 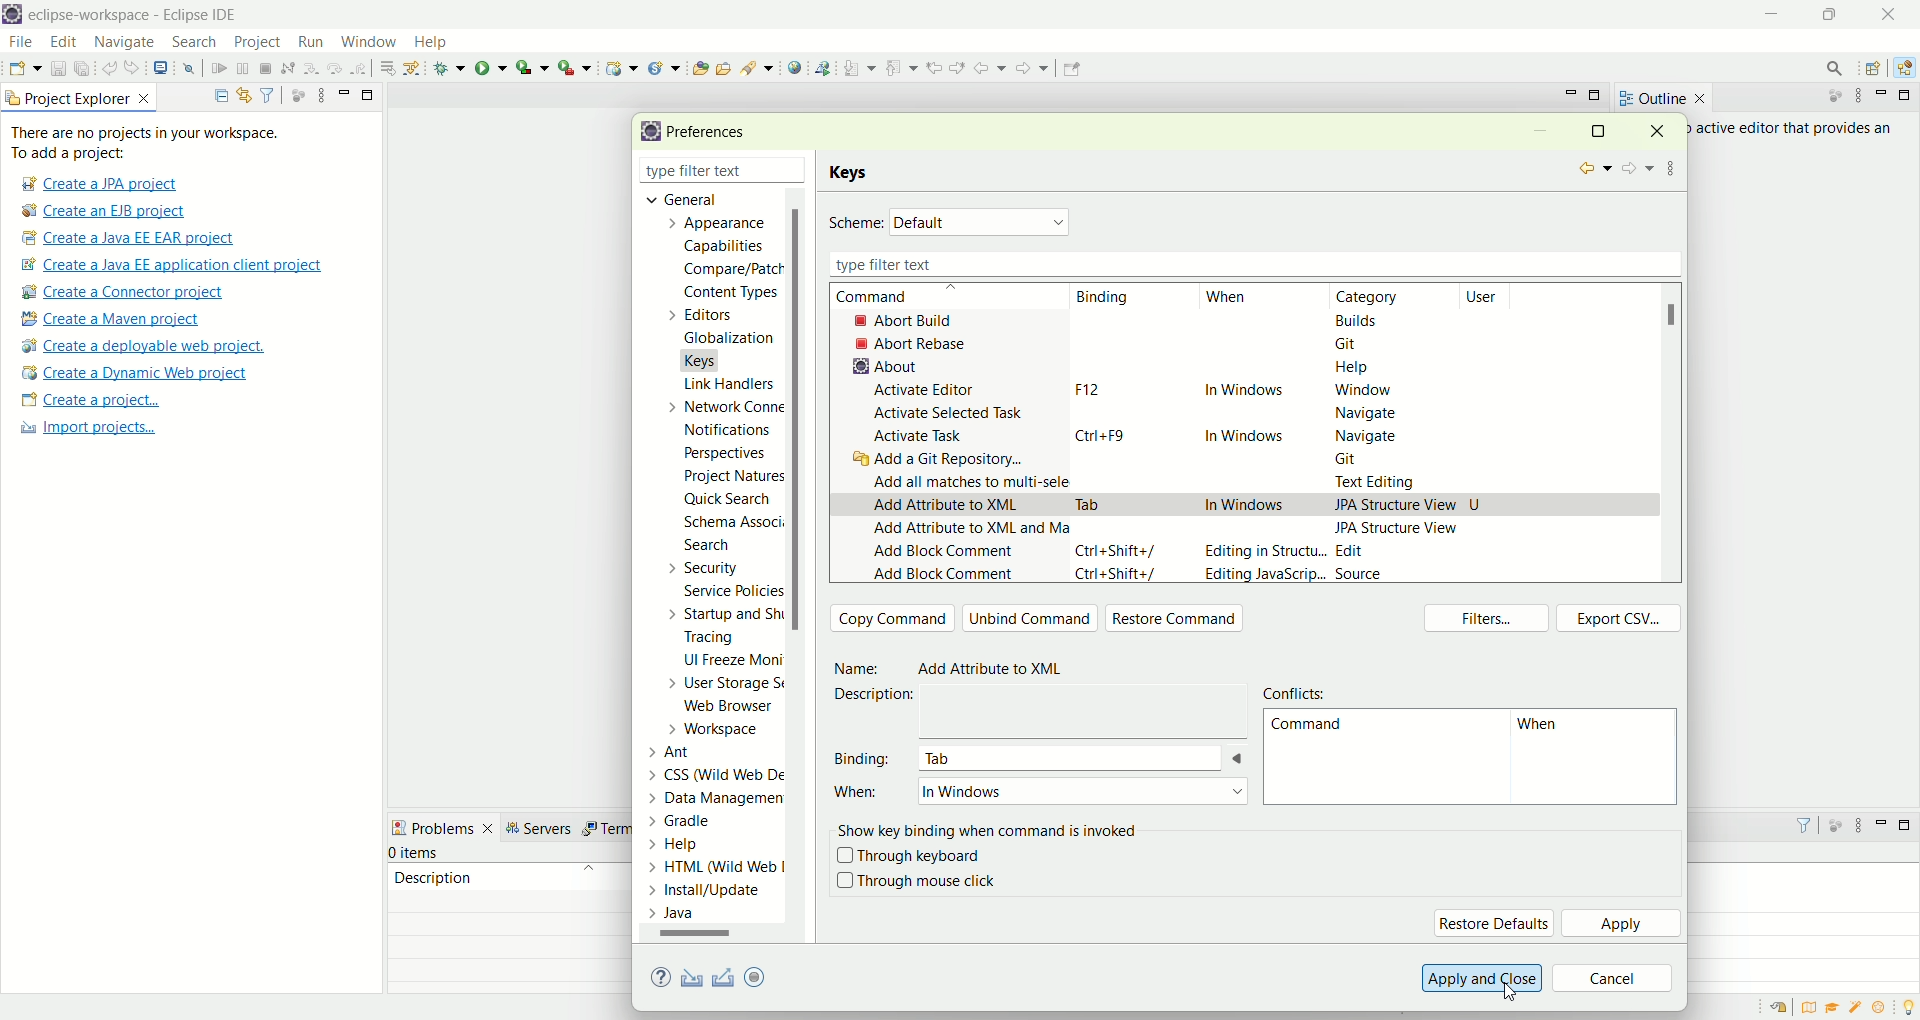 I want to click on general, so click(x=676, y=198).